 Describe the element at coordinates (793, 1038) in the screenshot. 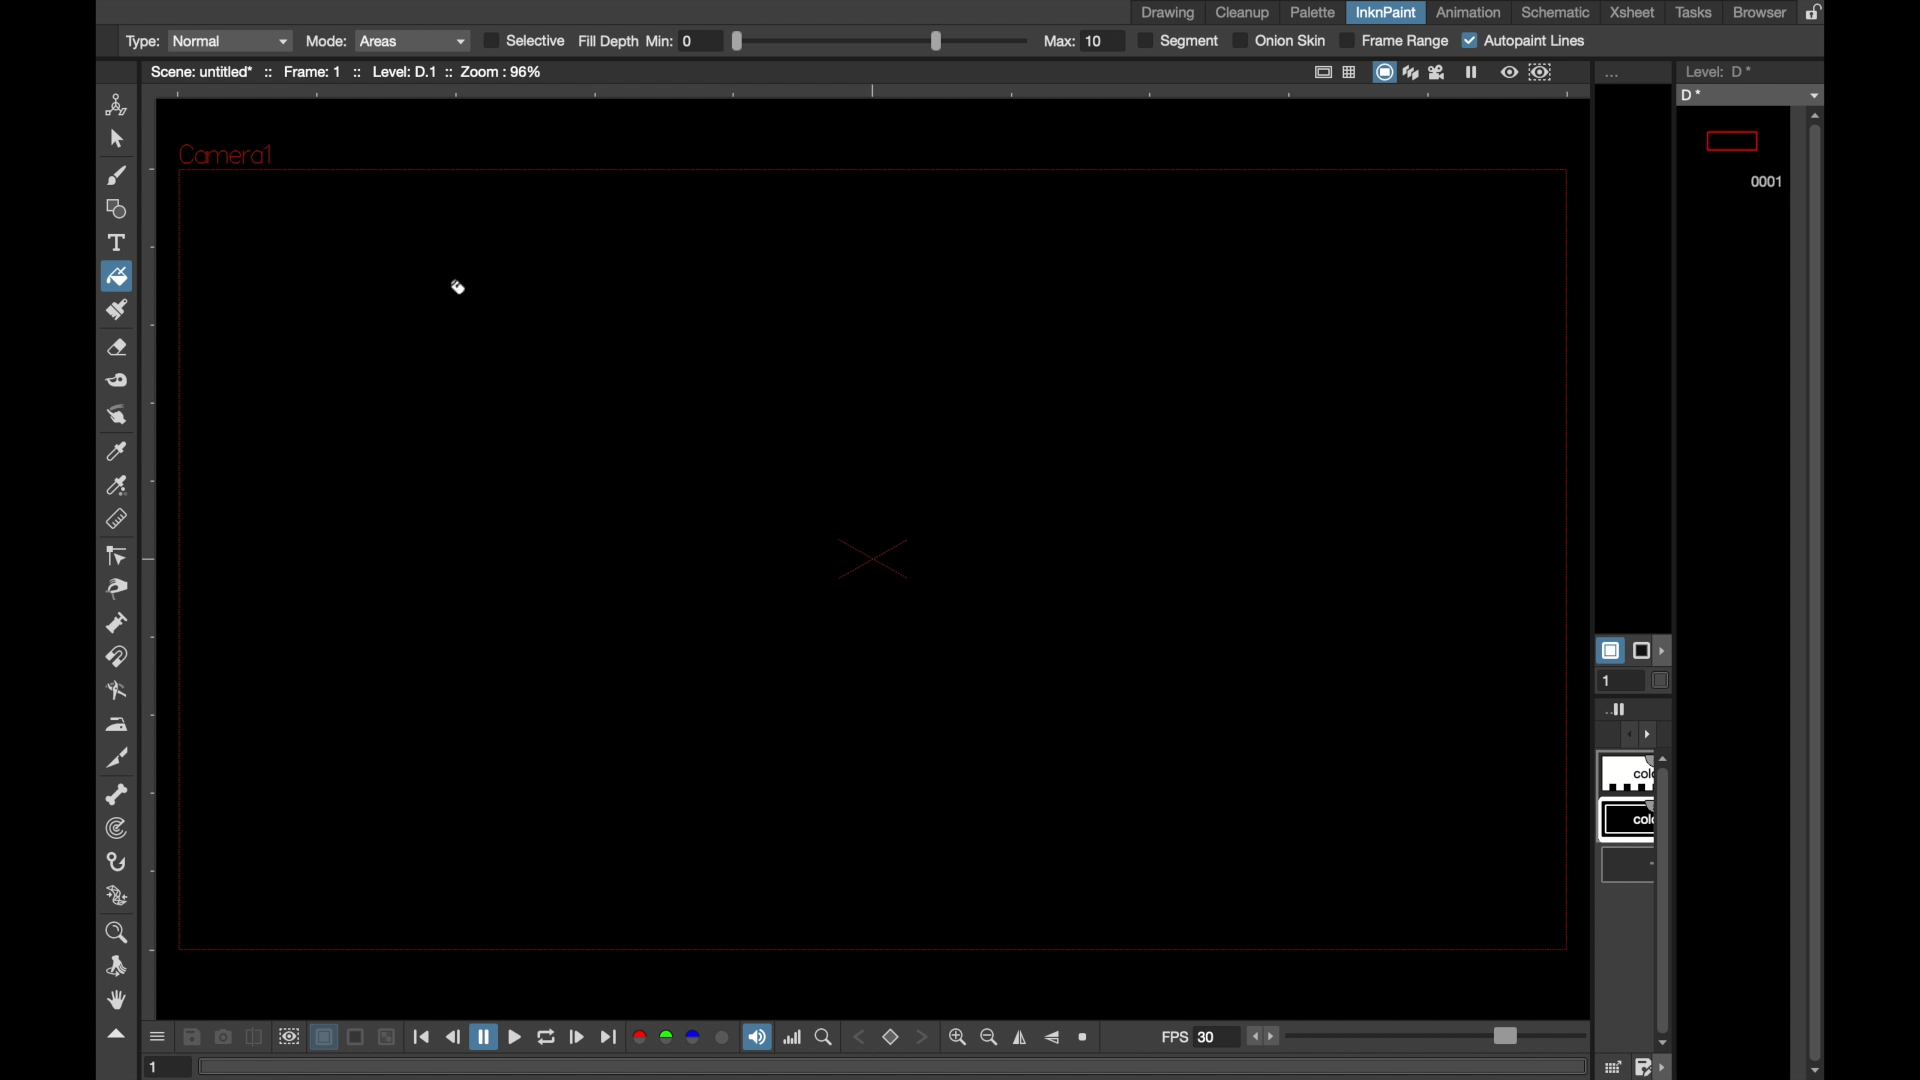

I see `histogram` at that location.